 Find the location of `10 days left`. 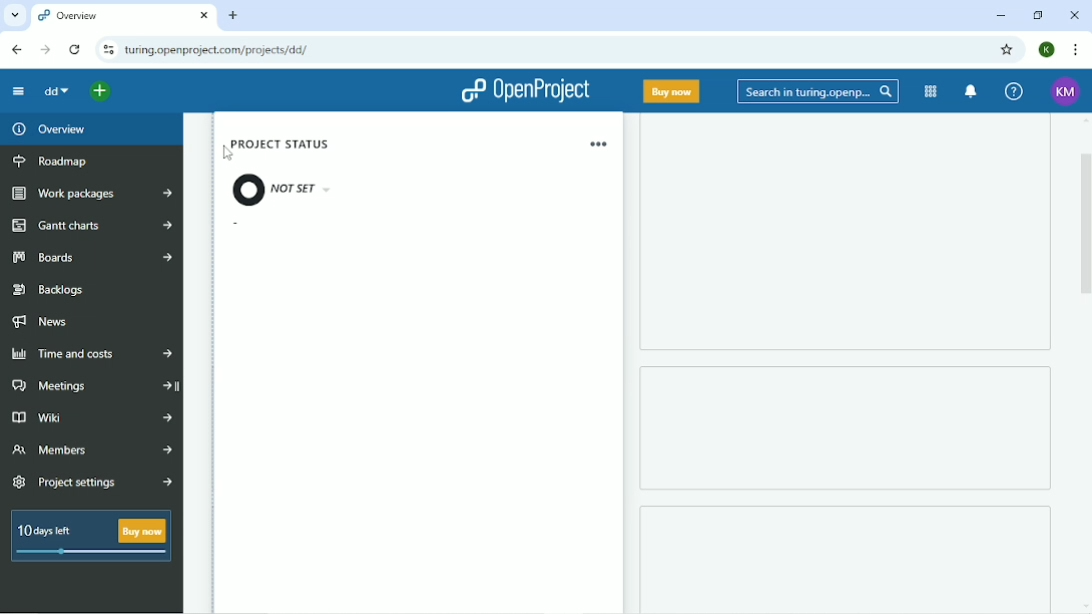

10 days left is located at coordinates (89, 538).